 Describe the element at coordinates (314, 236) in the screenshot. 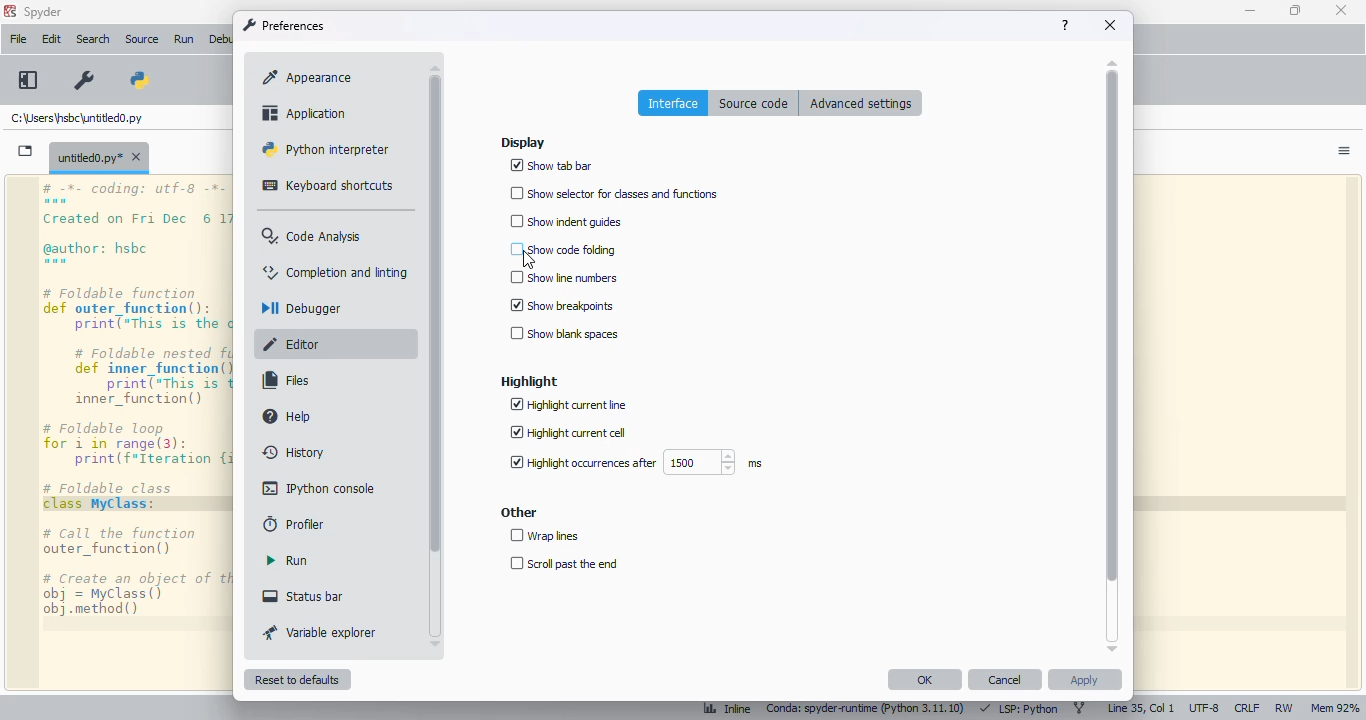

I see `code analysis` at that location.